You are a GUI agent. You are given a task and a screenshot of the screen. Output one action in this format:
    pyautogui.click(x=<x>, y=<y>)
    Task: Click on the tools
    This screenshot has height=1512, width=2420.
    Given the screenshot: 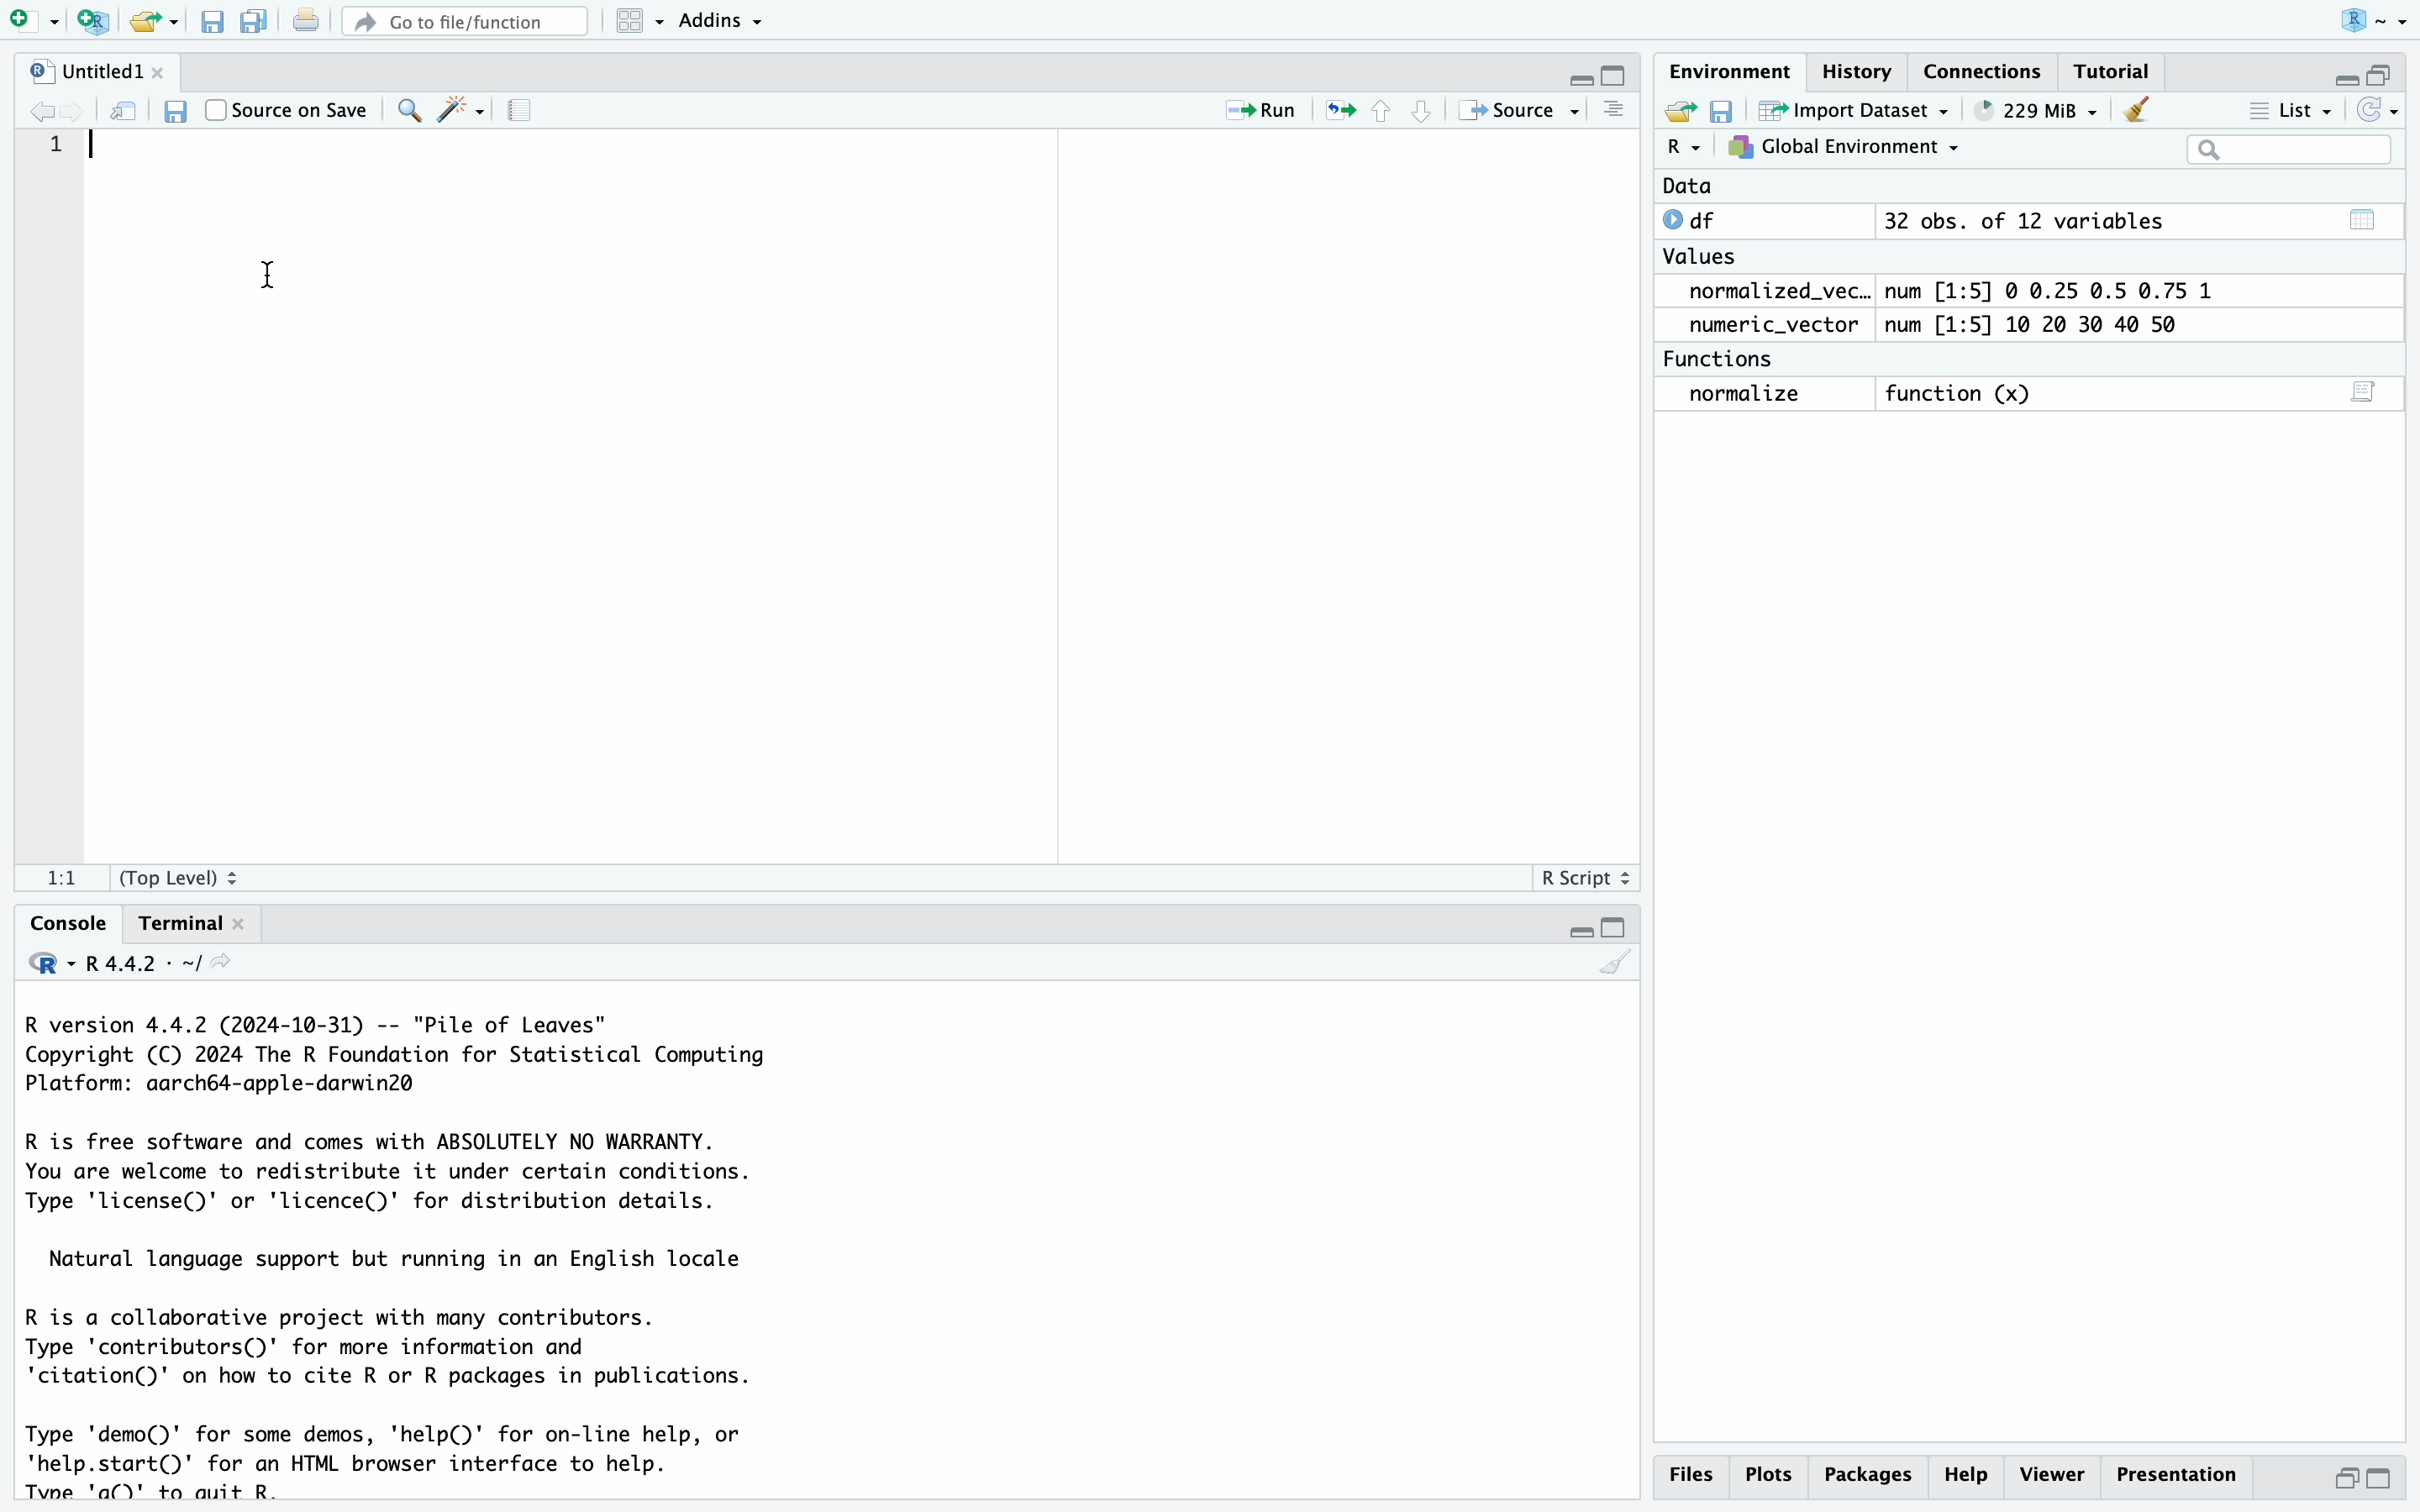 What is the action you would take?
    pyautogui.click(x=462, y=111)
    